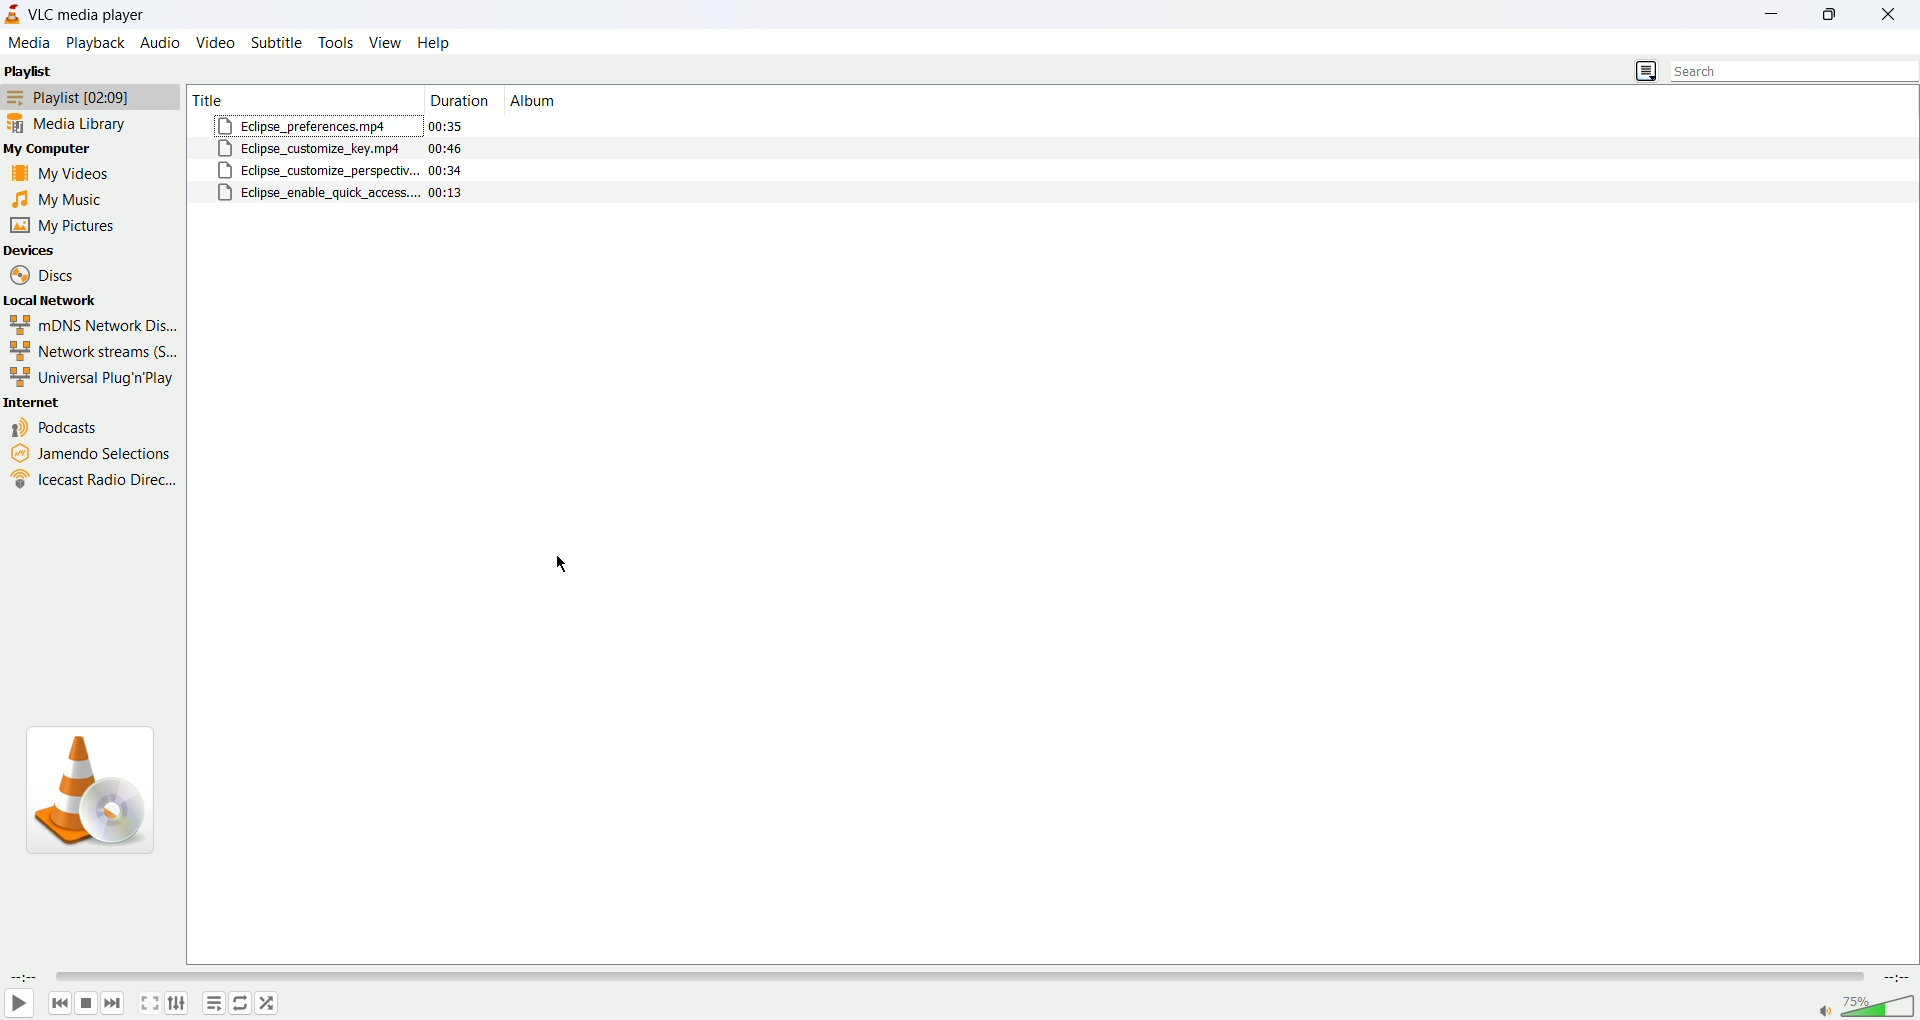 Image resolution: width=1920 pixels, height=1020 pixels. Describe the element at coordinates (1841, 16) in the screenshot. I see `maximize` at that location.